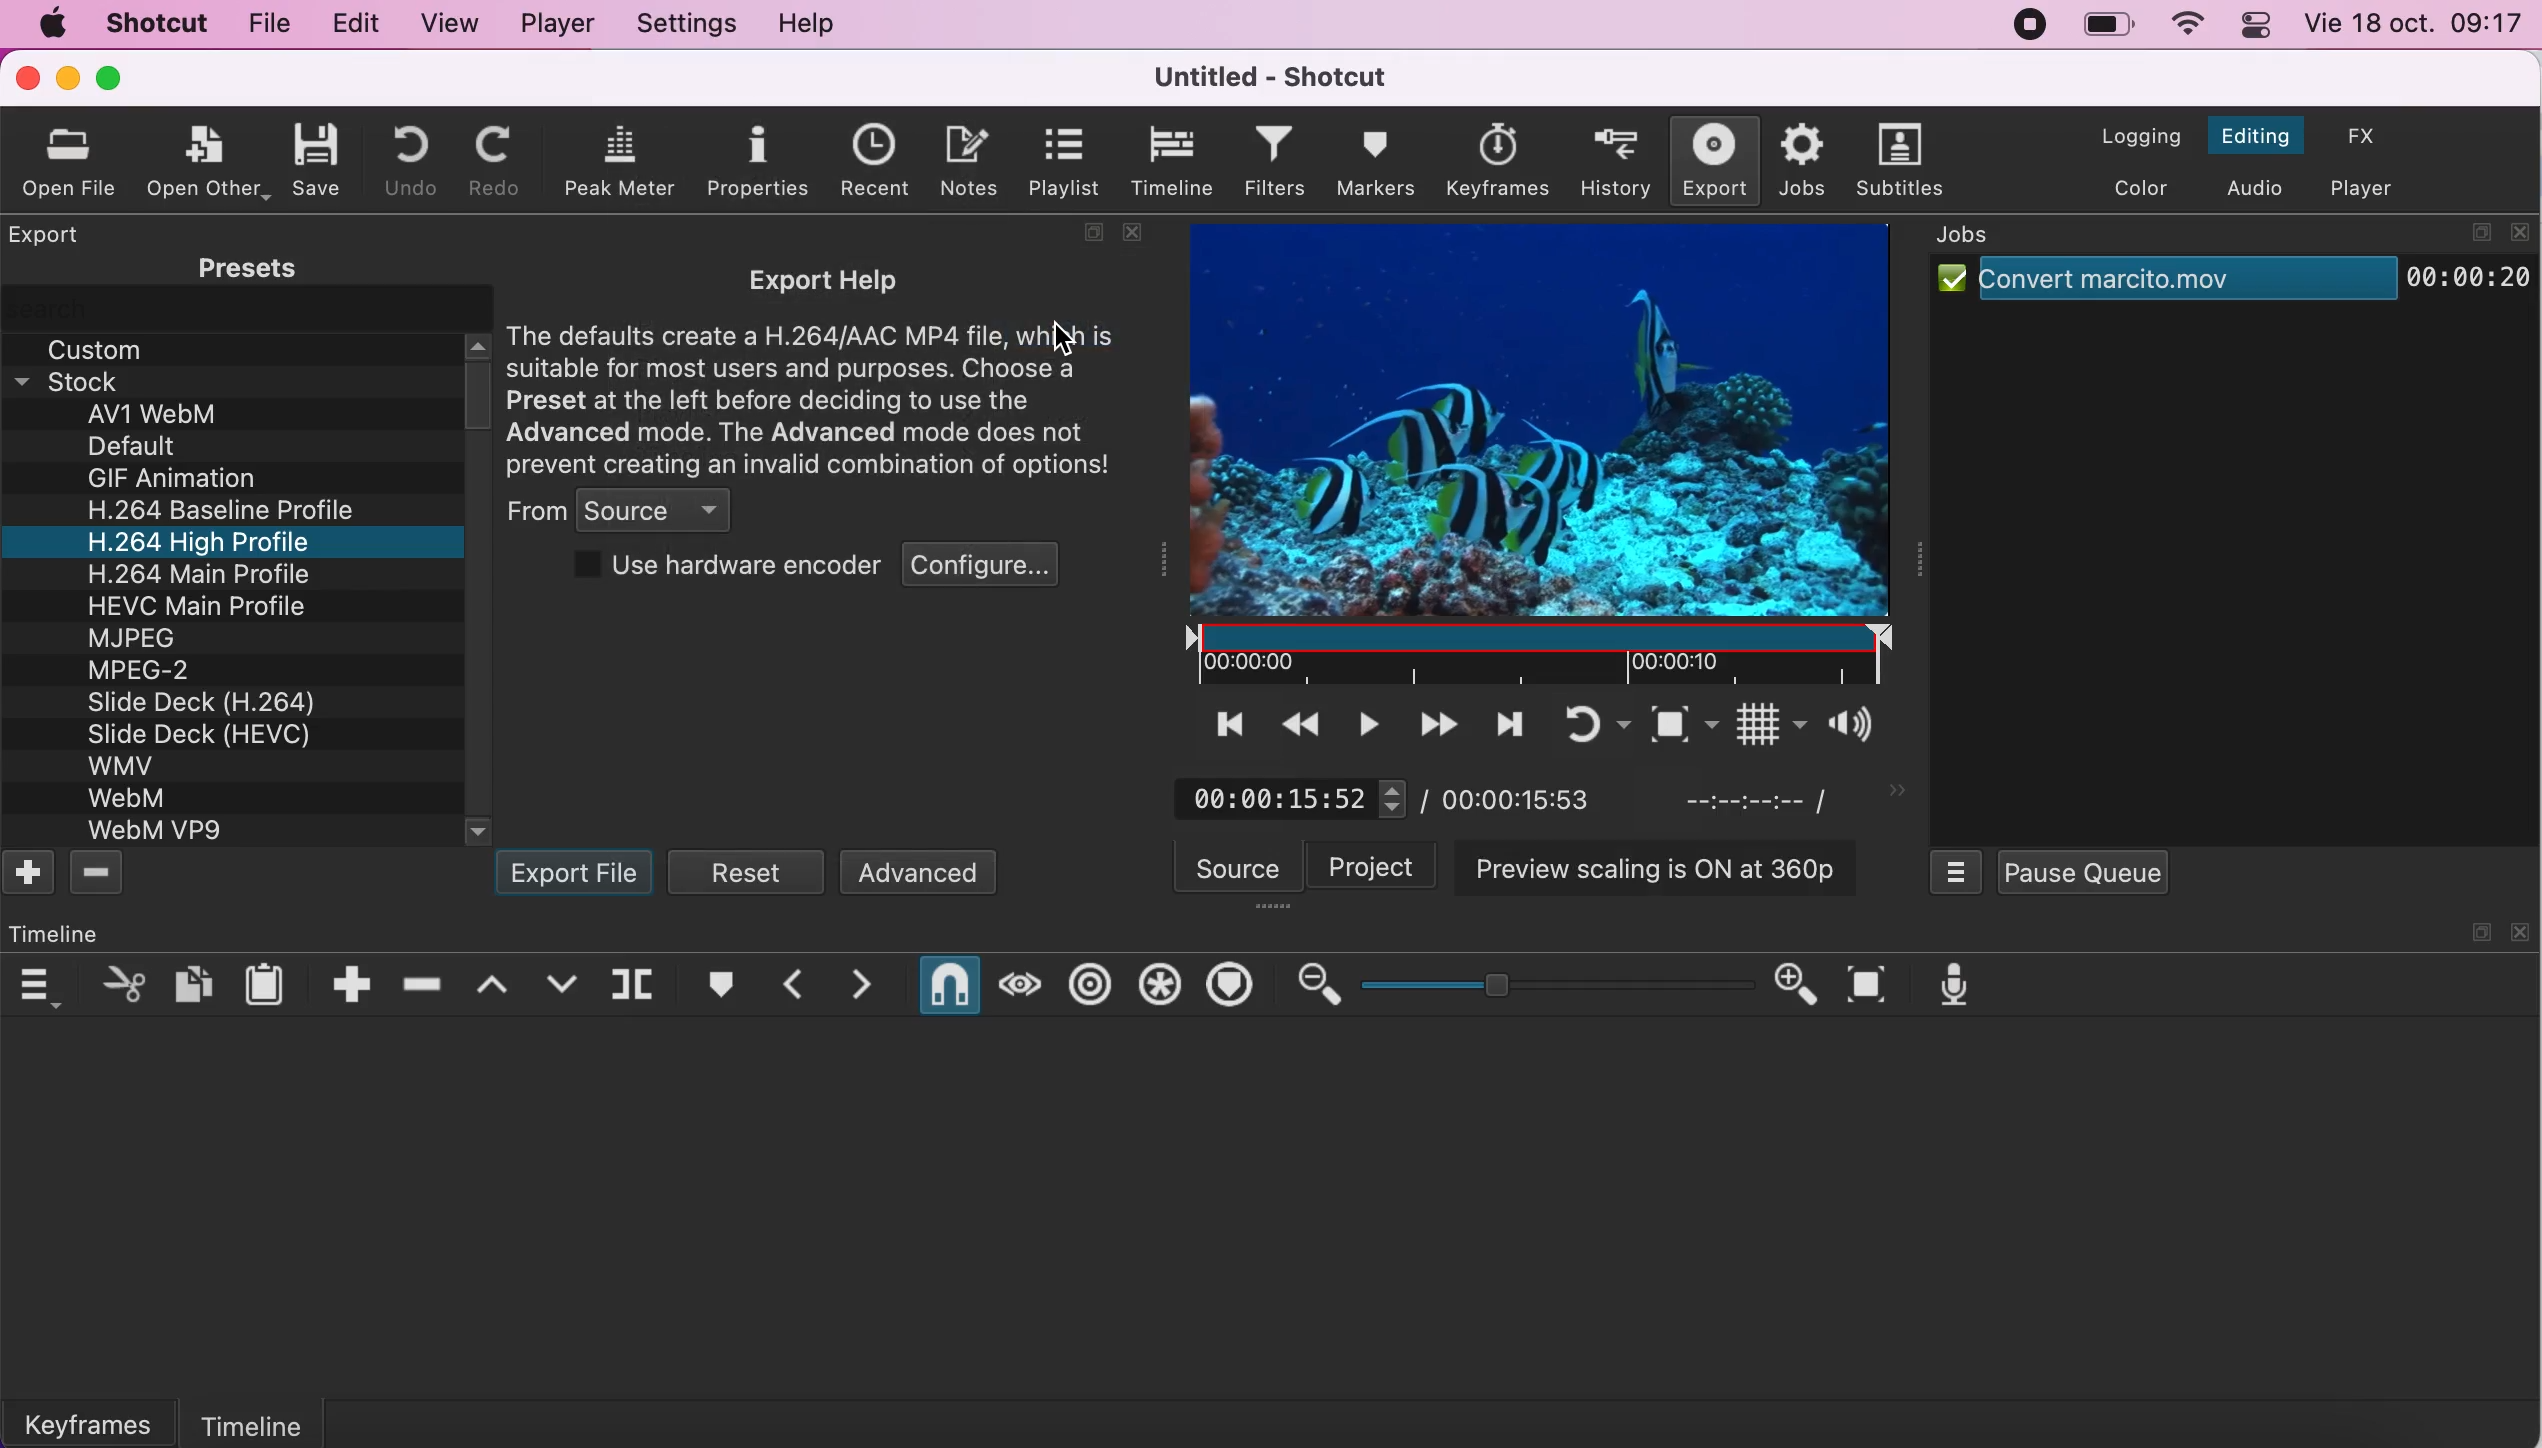 The image size is (2542, 1448). Describe the element at coordinates (2418, 26) in the screenshot. I see `time and date` at that location.